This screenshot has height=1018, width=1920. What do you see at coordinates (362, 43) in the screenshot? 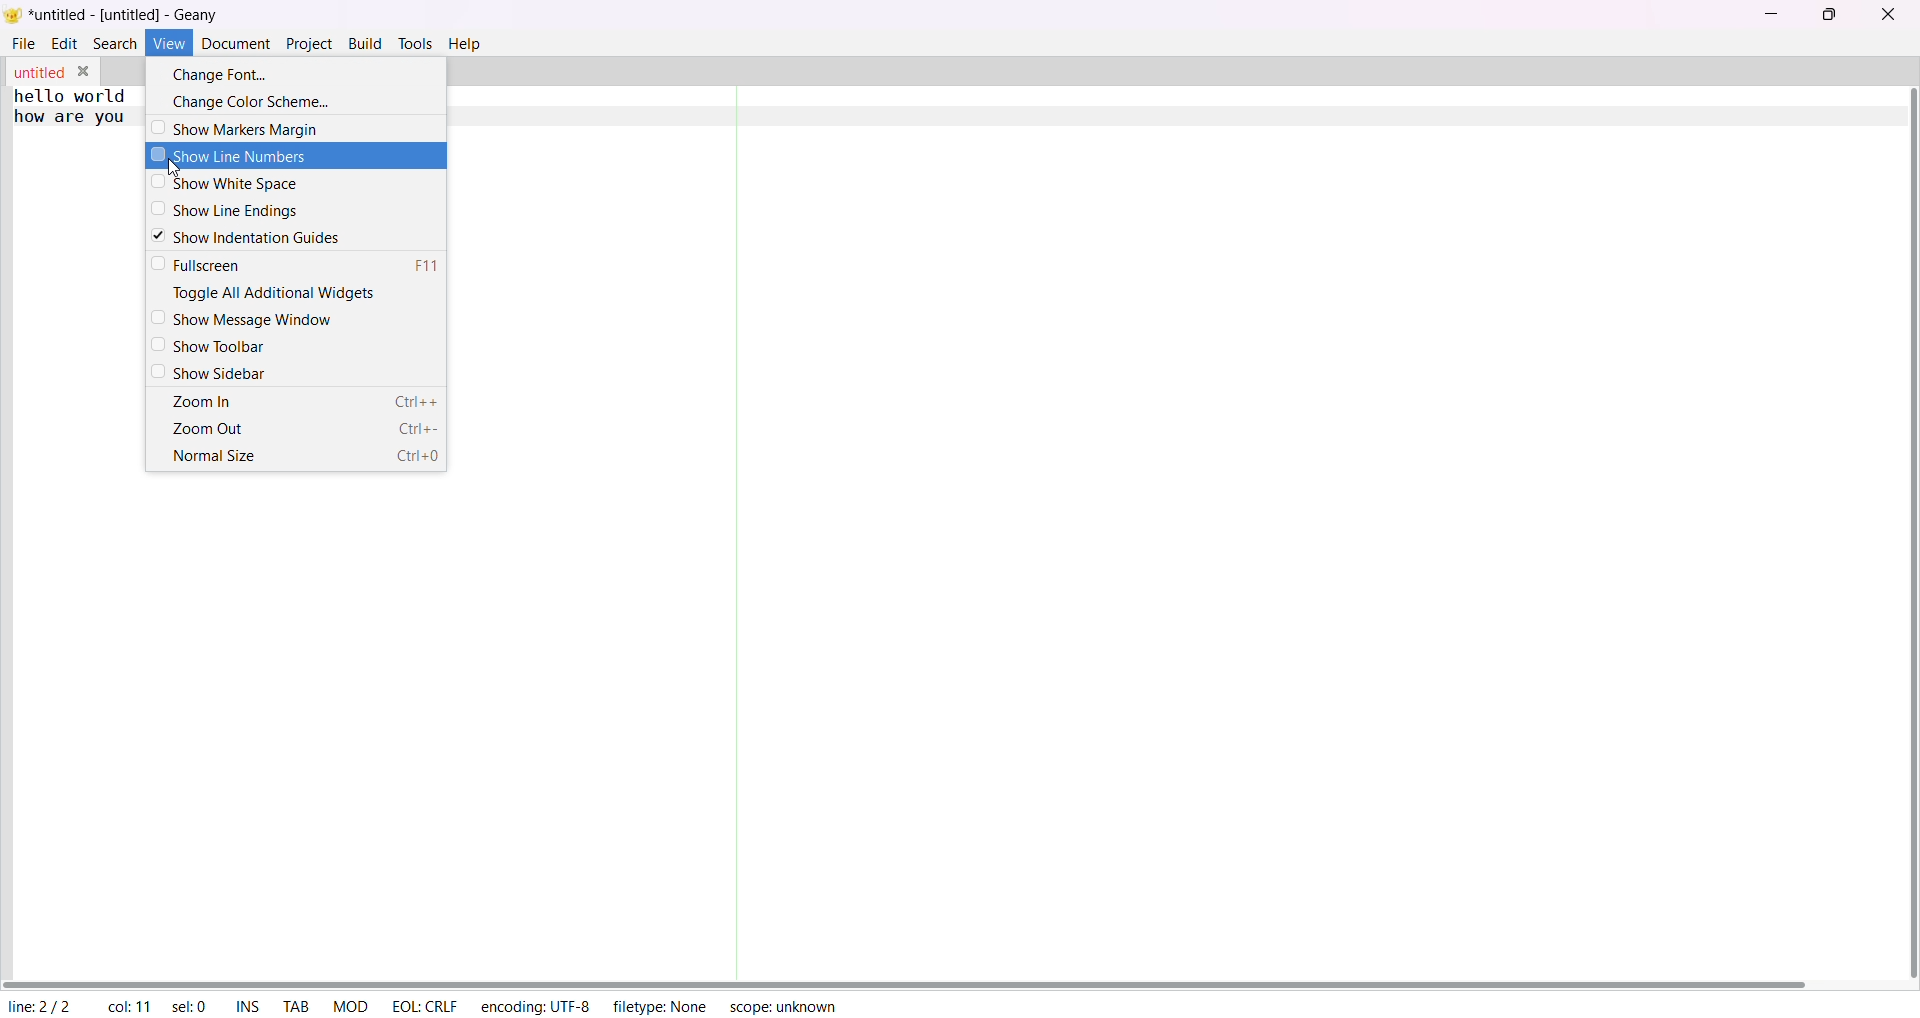
I see `build` at bounding box center [362, 43].